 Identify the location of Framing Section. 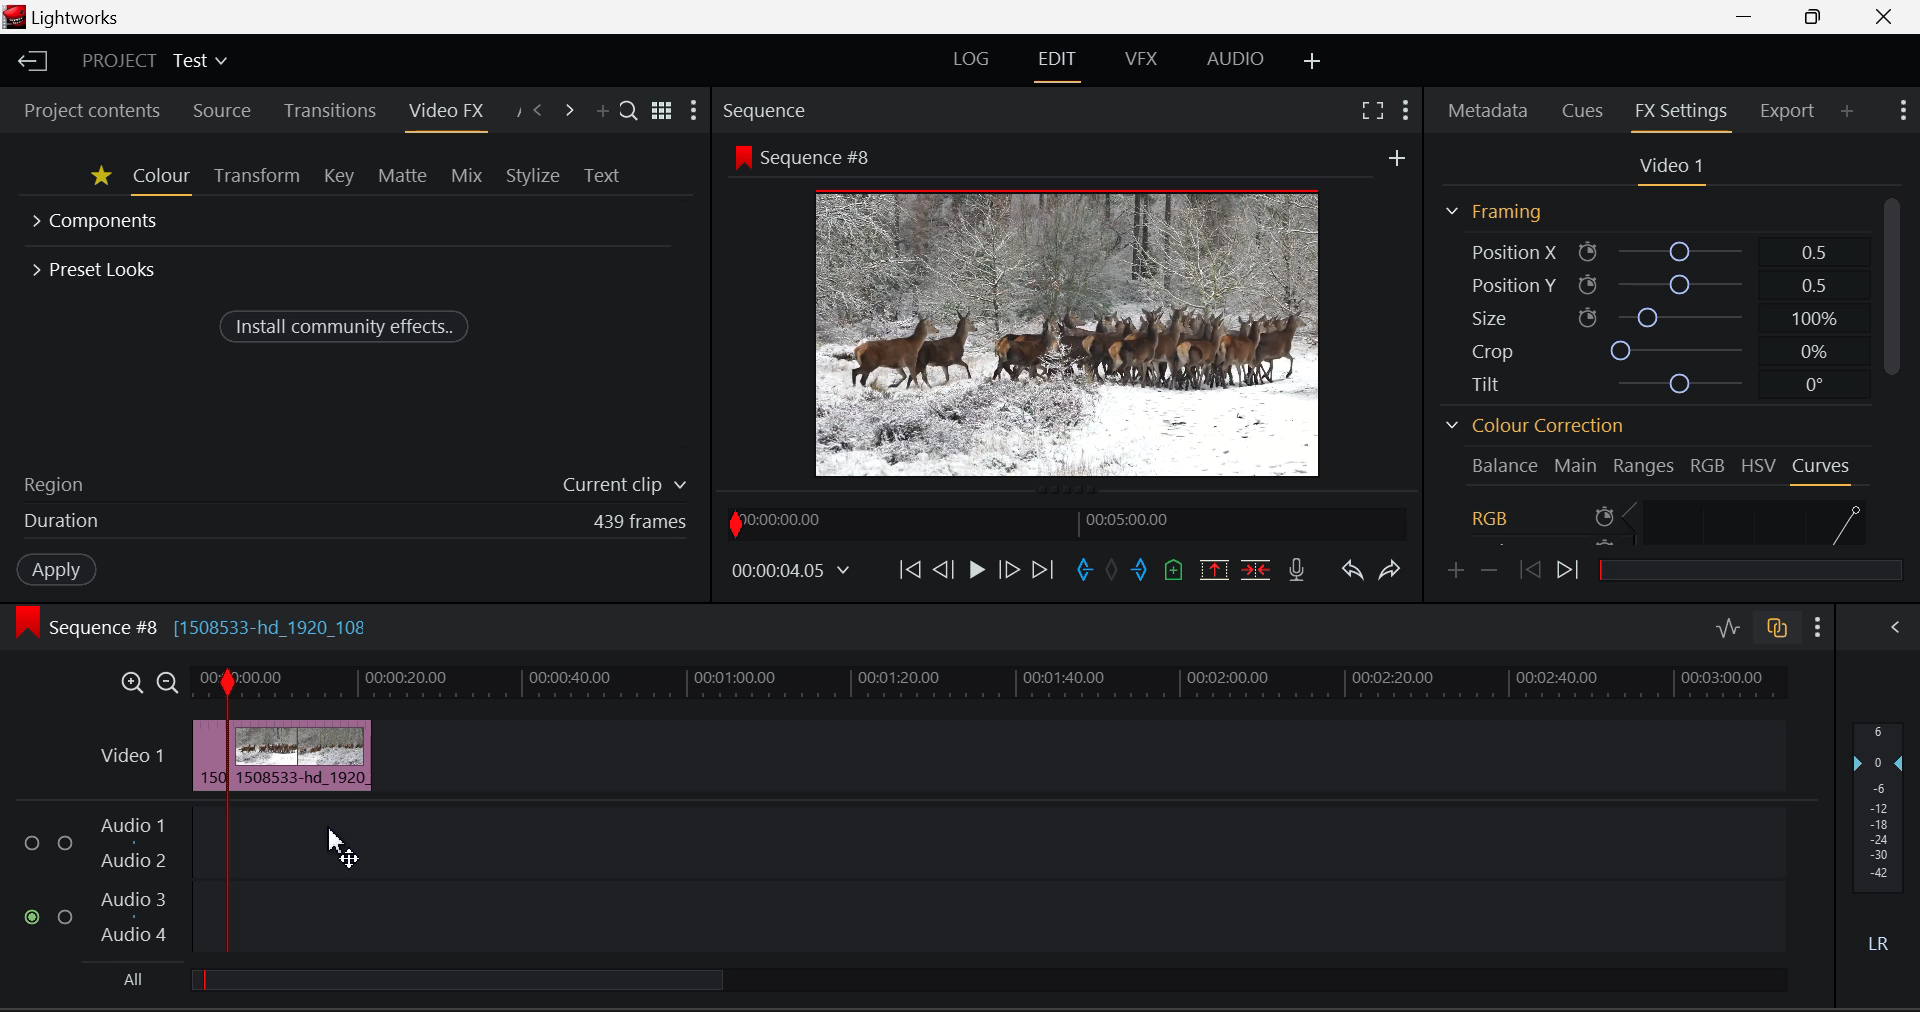
(1493, 211).